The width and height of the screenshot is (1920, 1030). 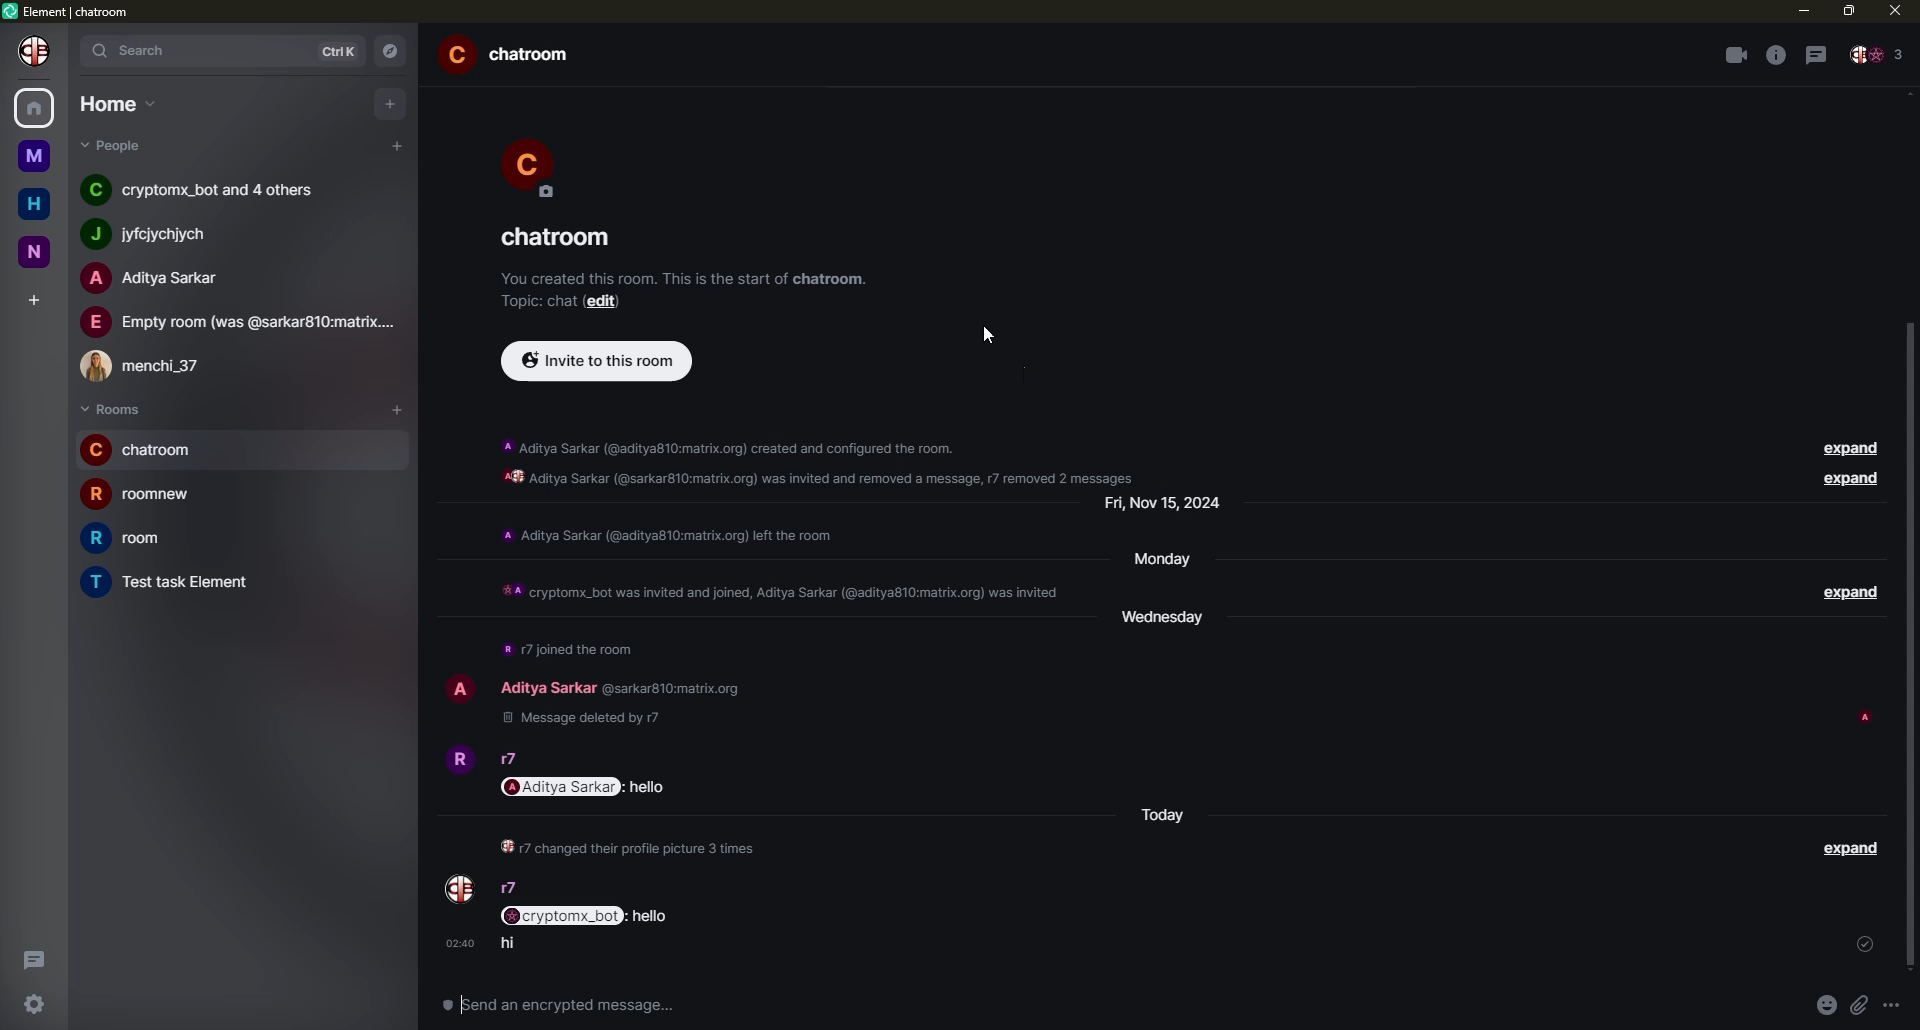 I want to click on options, so click(x=1901, y=1005).